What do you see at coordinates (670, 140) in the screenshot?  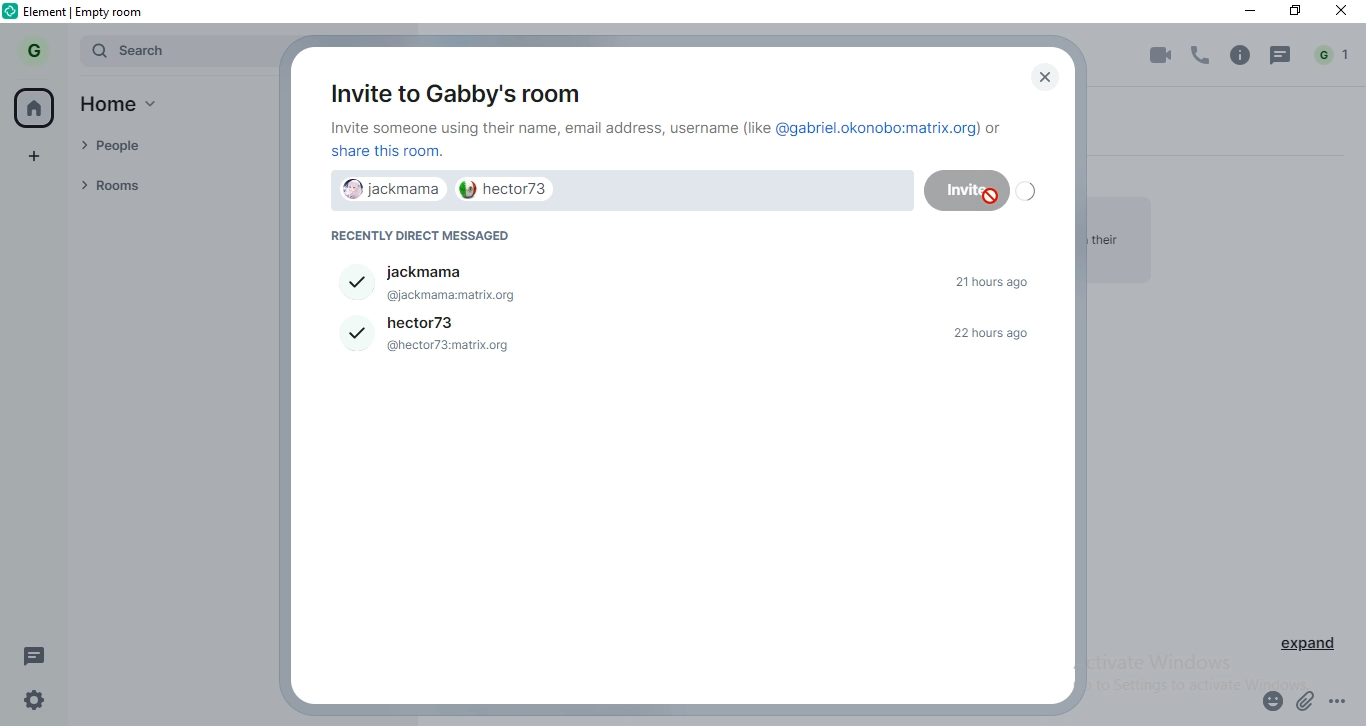 I see `text 1` at bounding box center [670, 140].